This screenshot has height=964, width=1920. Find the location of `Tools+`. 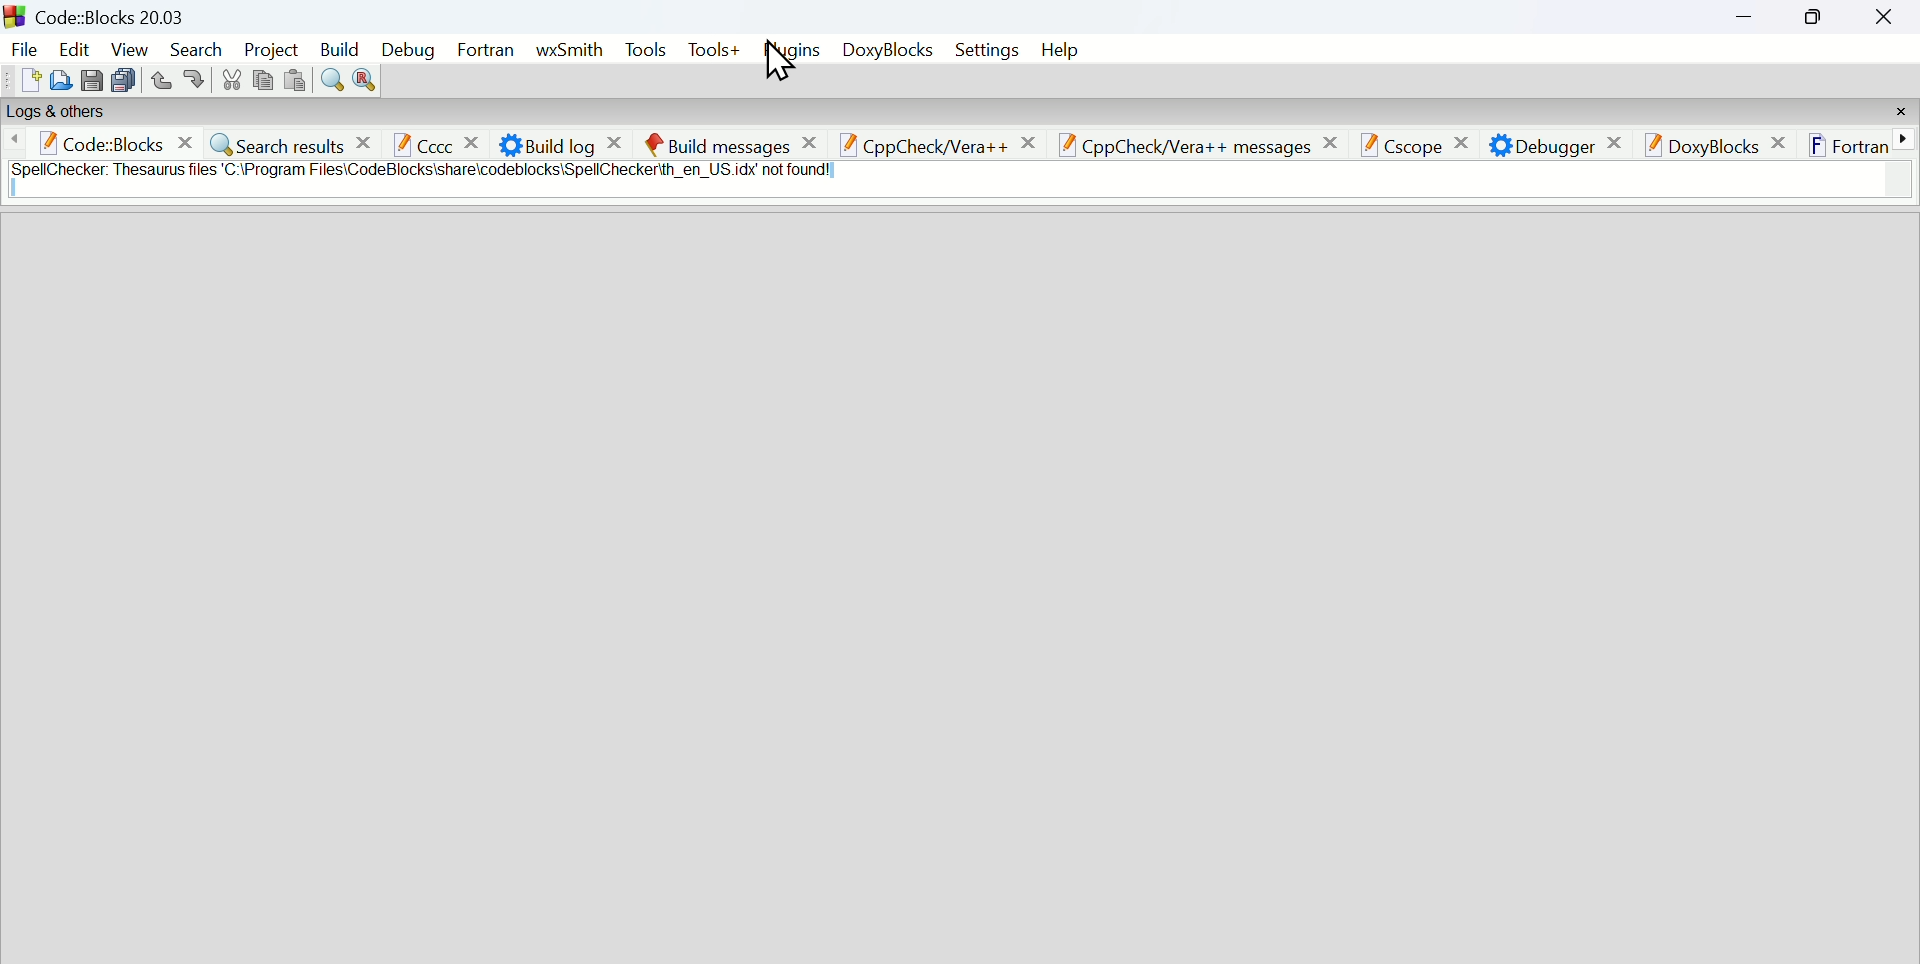

Tools+ is located at coordinates (714, 50).